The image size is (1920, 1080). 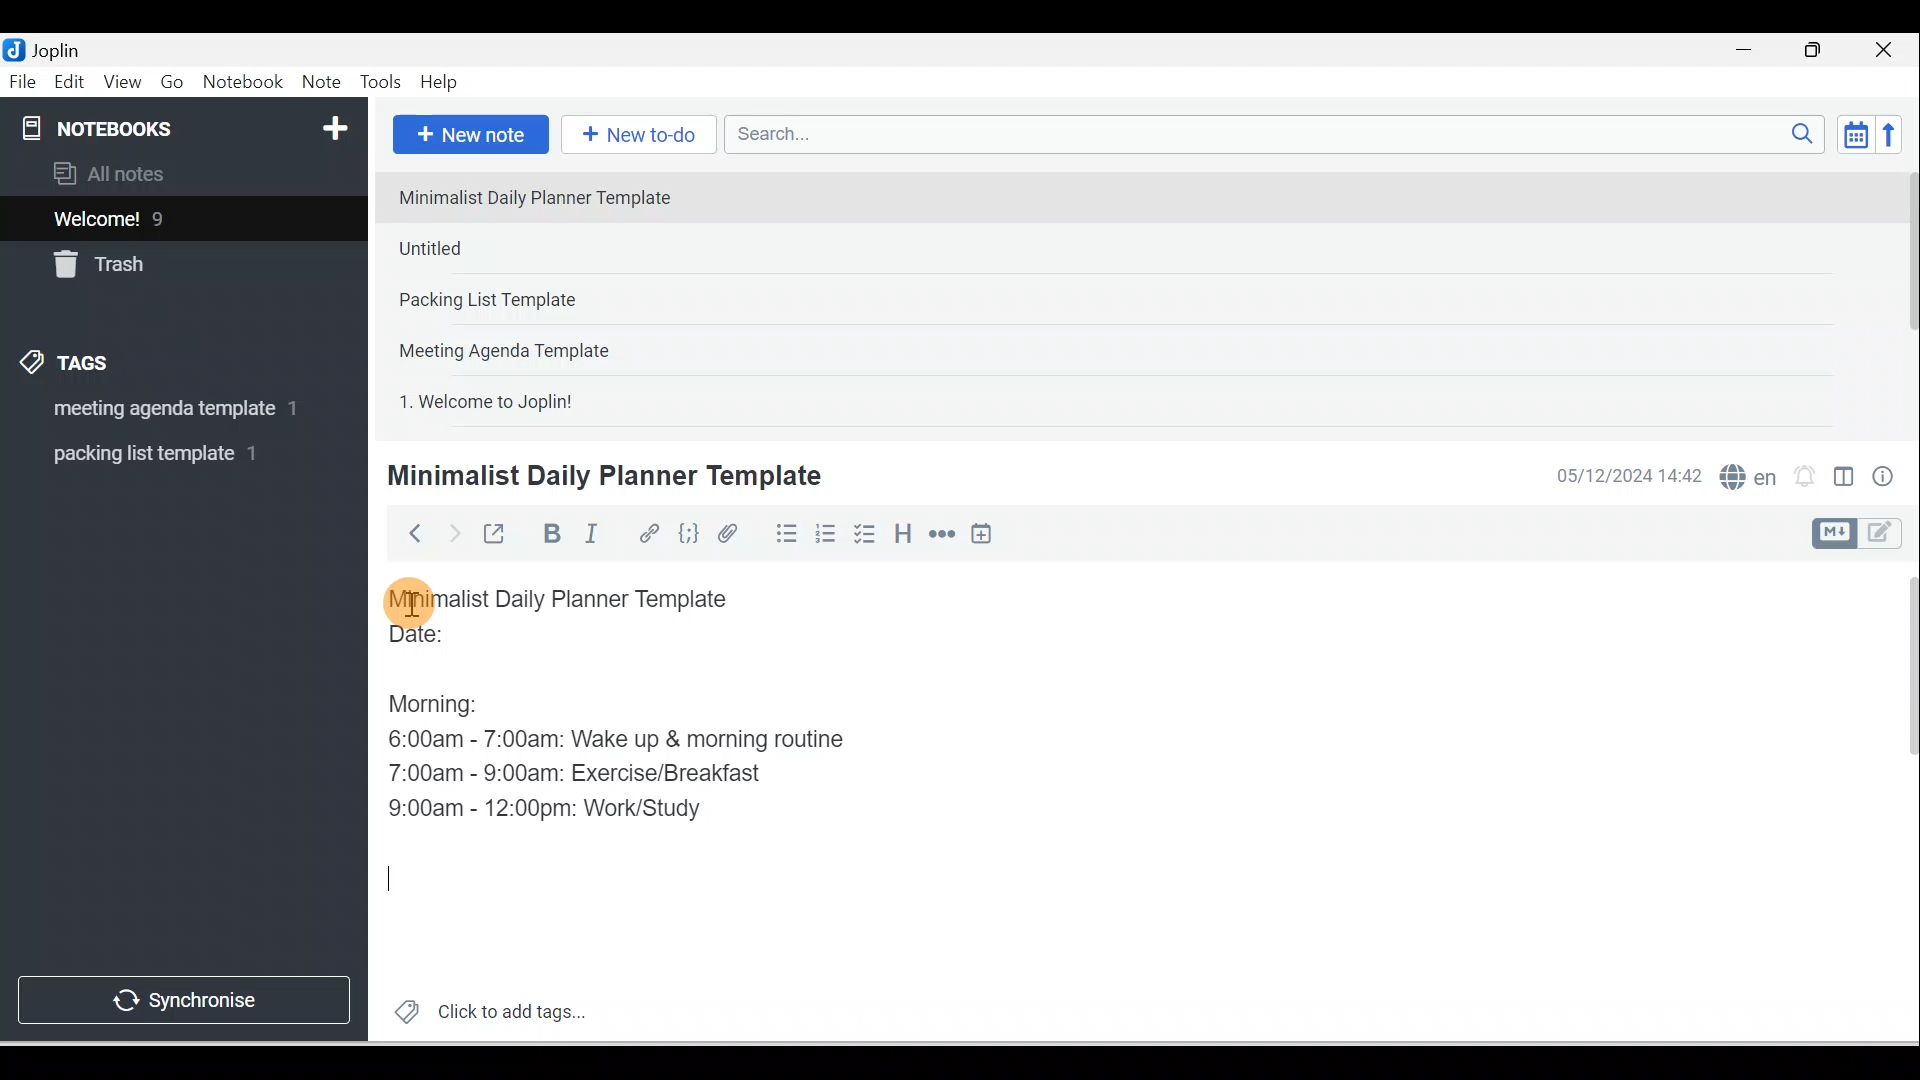 I want to click on All notes, so click(x=181, y=173).